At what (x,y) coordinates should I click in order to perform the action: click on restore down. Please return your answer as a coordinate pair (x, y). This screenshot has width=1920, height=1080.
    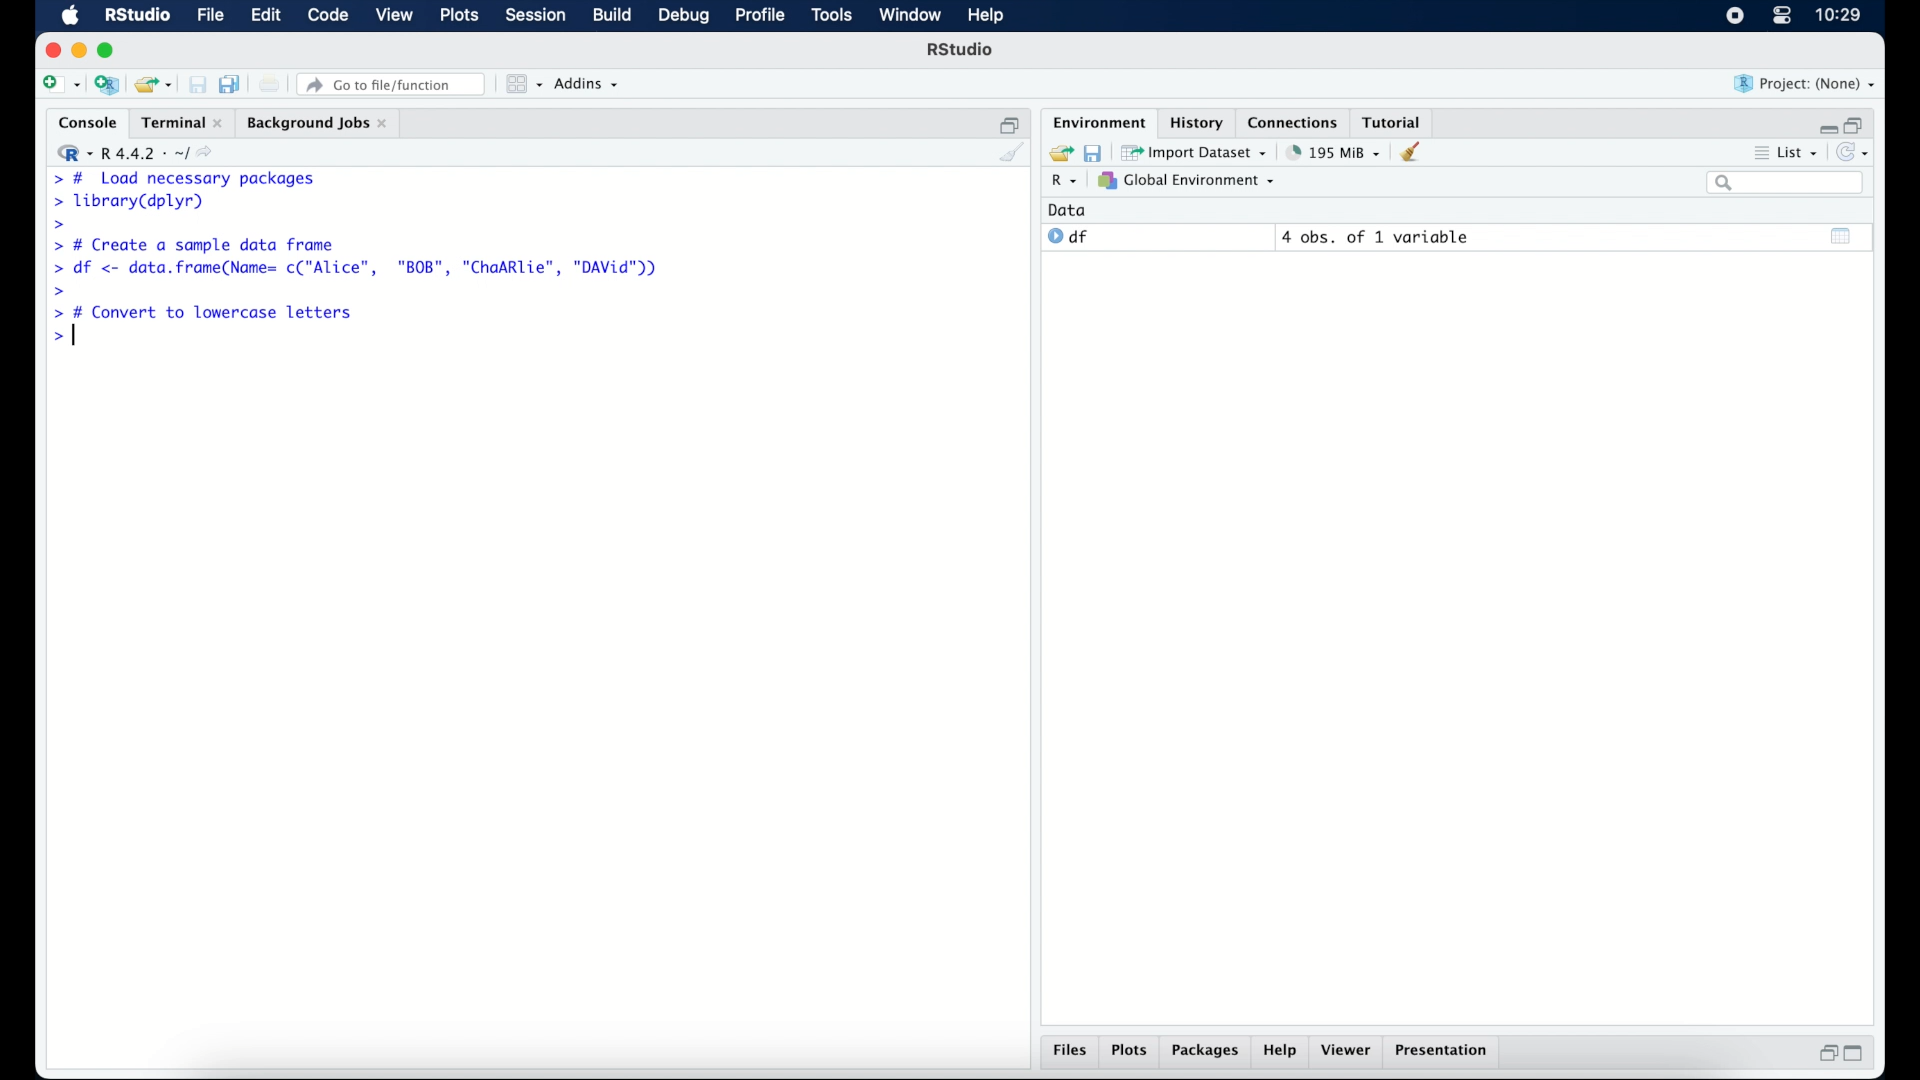
    Looking at the image, I should click on (1010, 123).